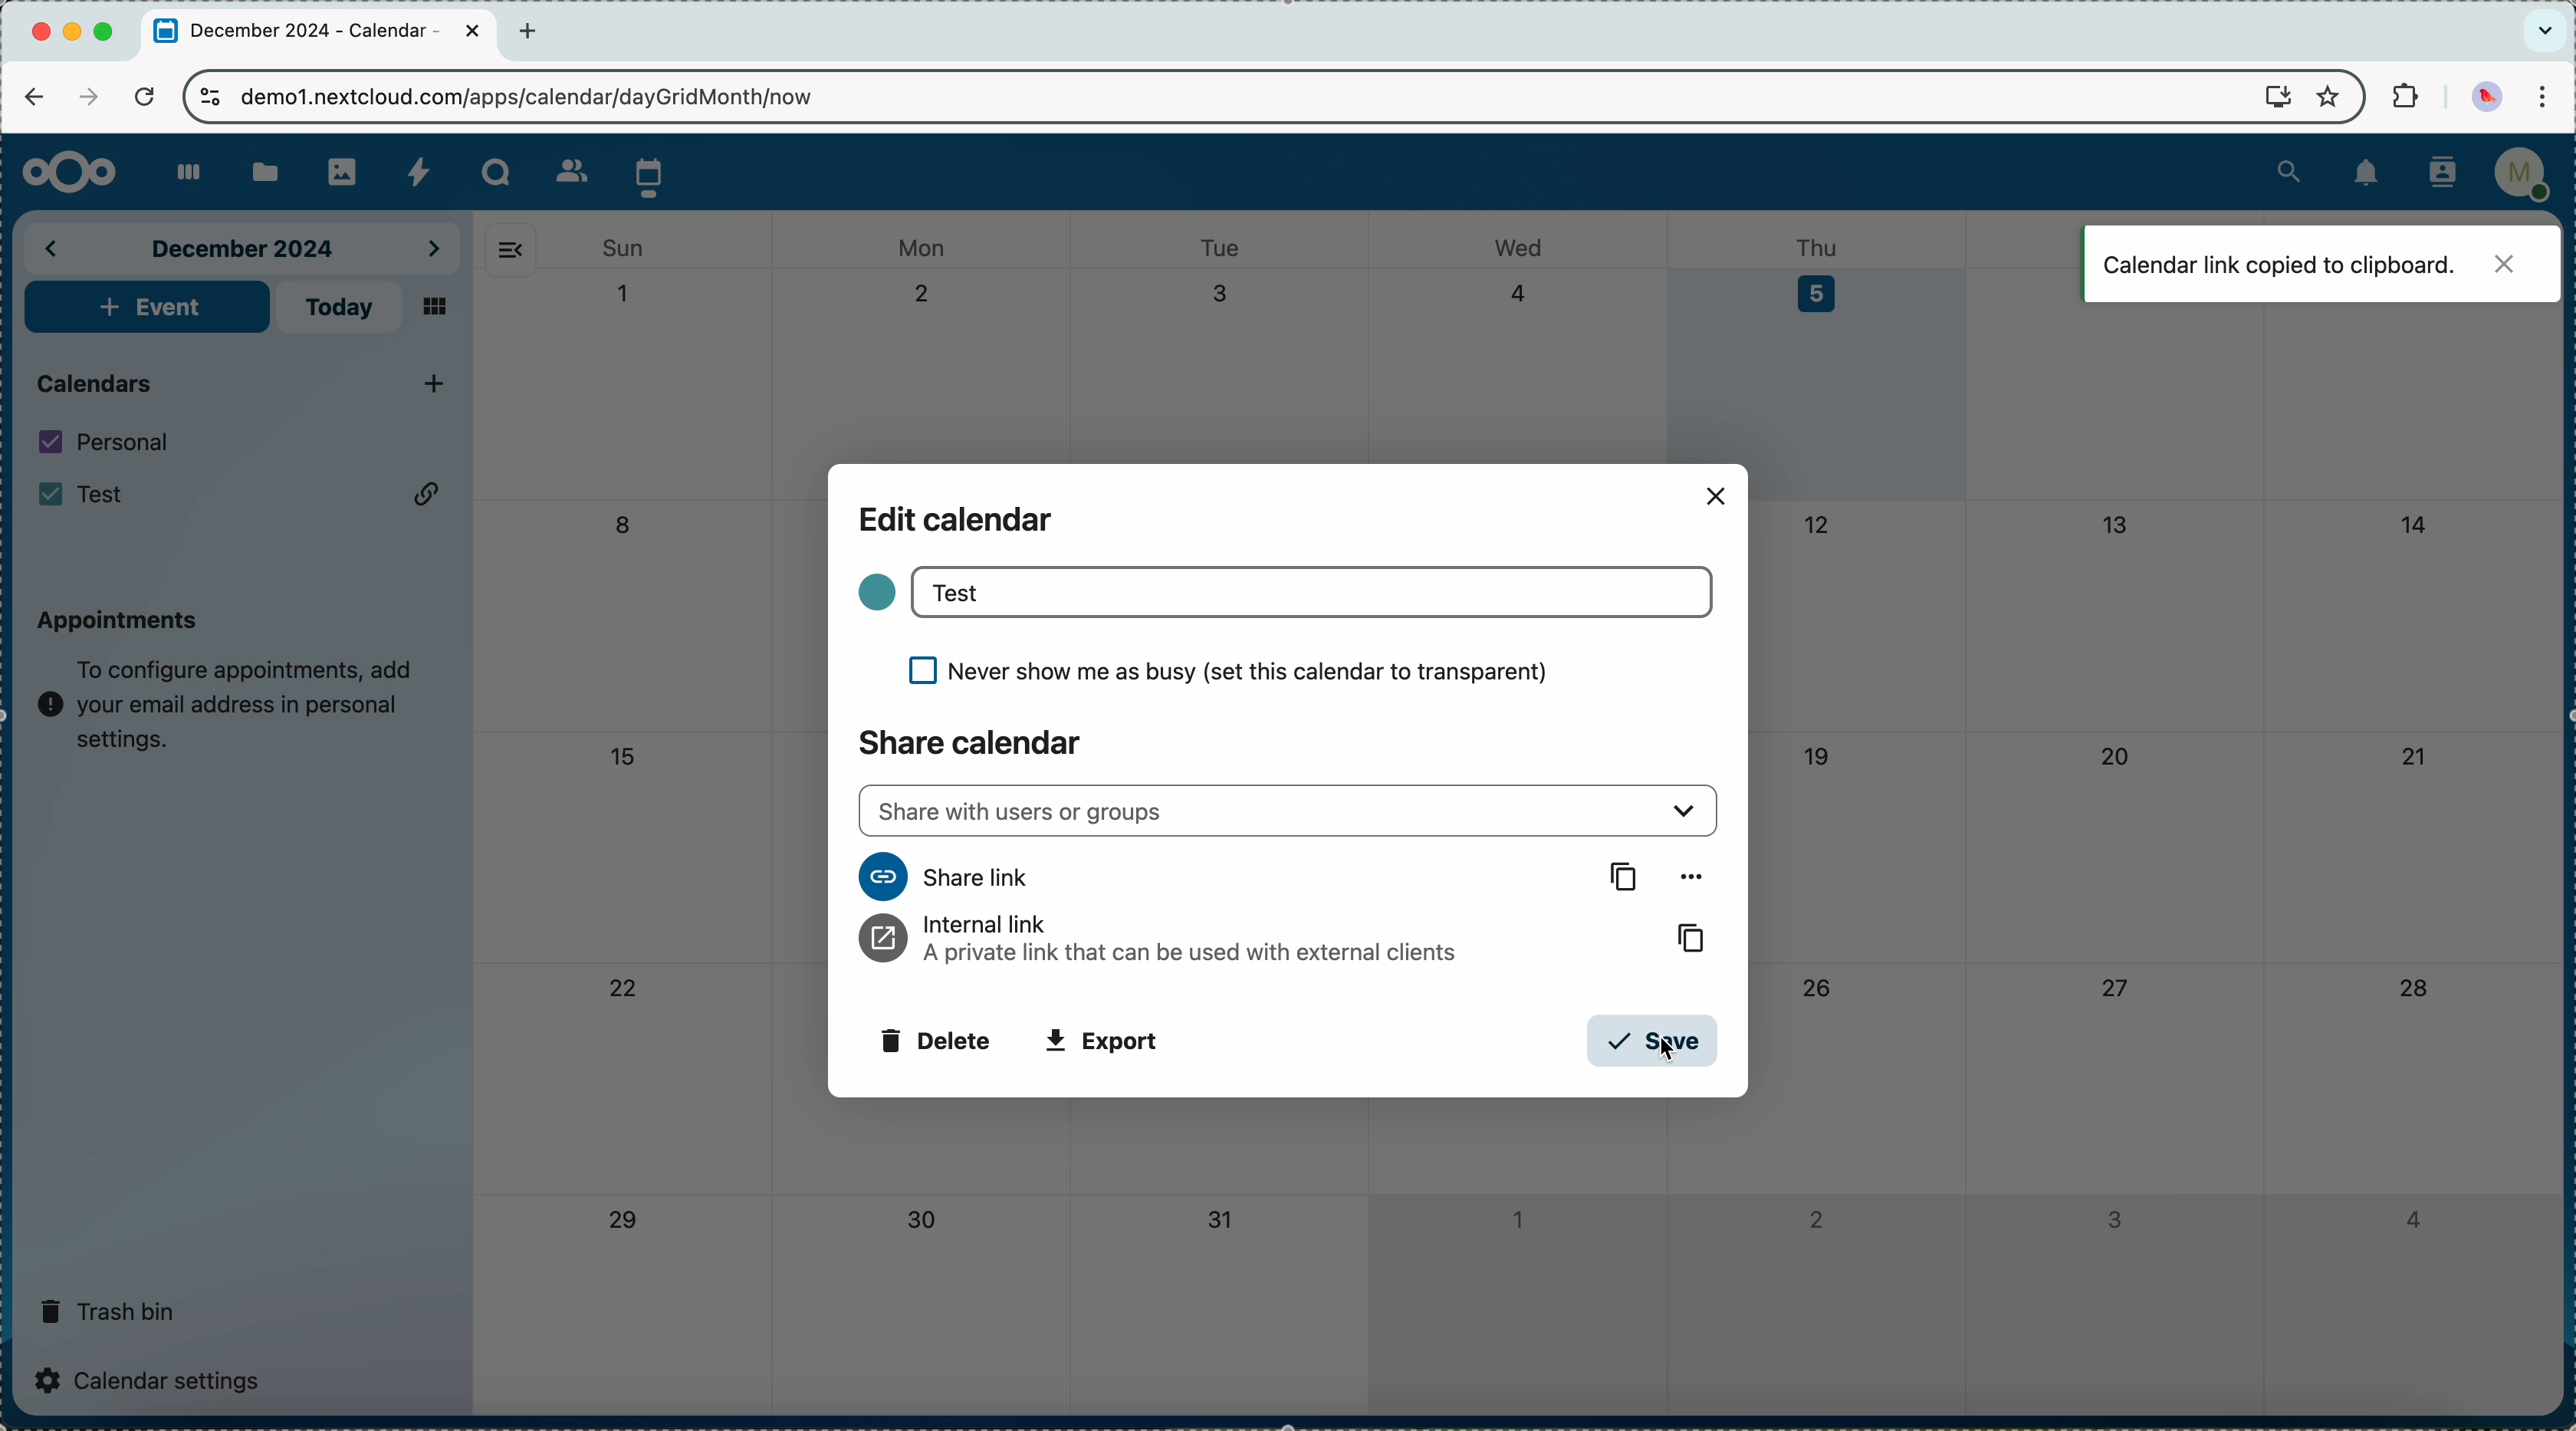 This screenshot has height=1431, width=2576. Describe the element at coordinates (1652, 1041) in the screenshot. I see `click on save button` at that location.